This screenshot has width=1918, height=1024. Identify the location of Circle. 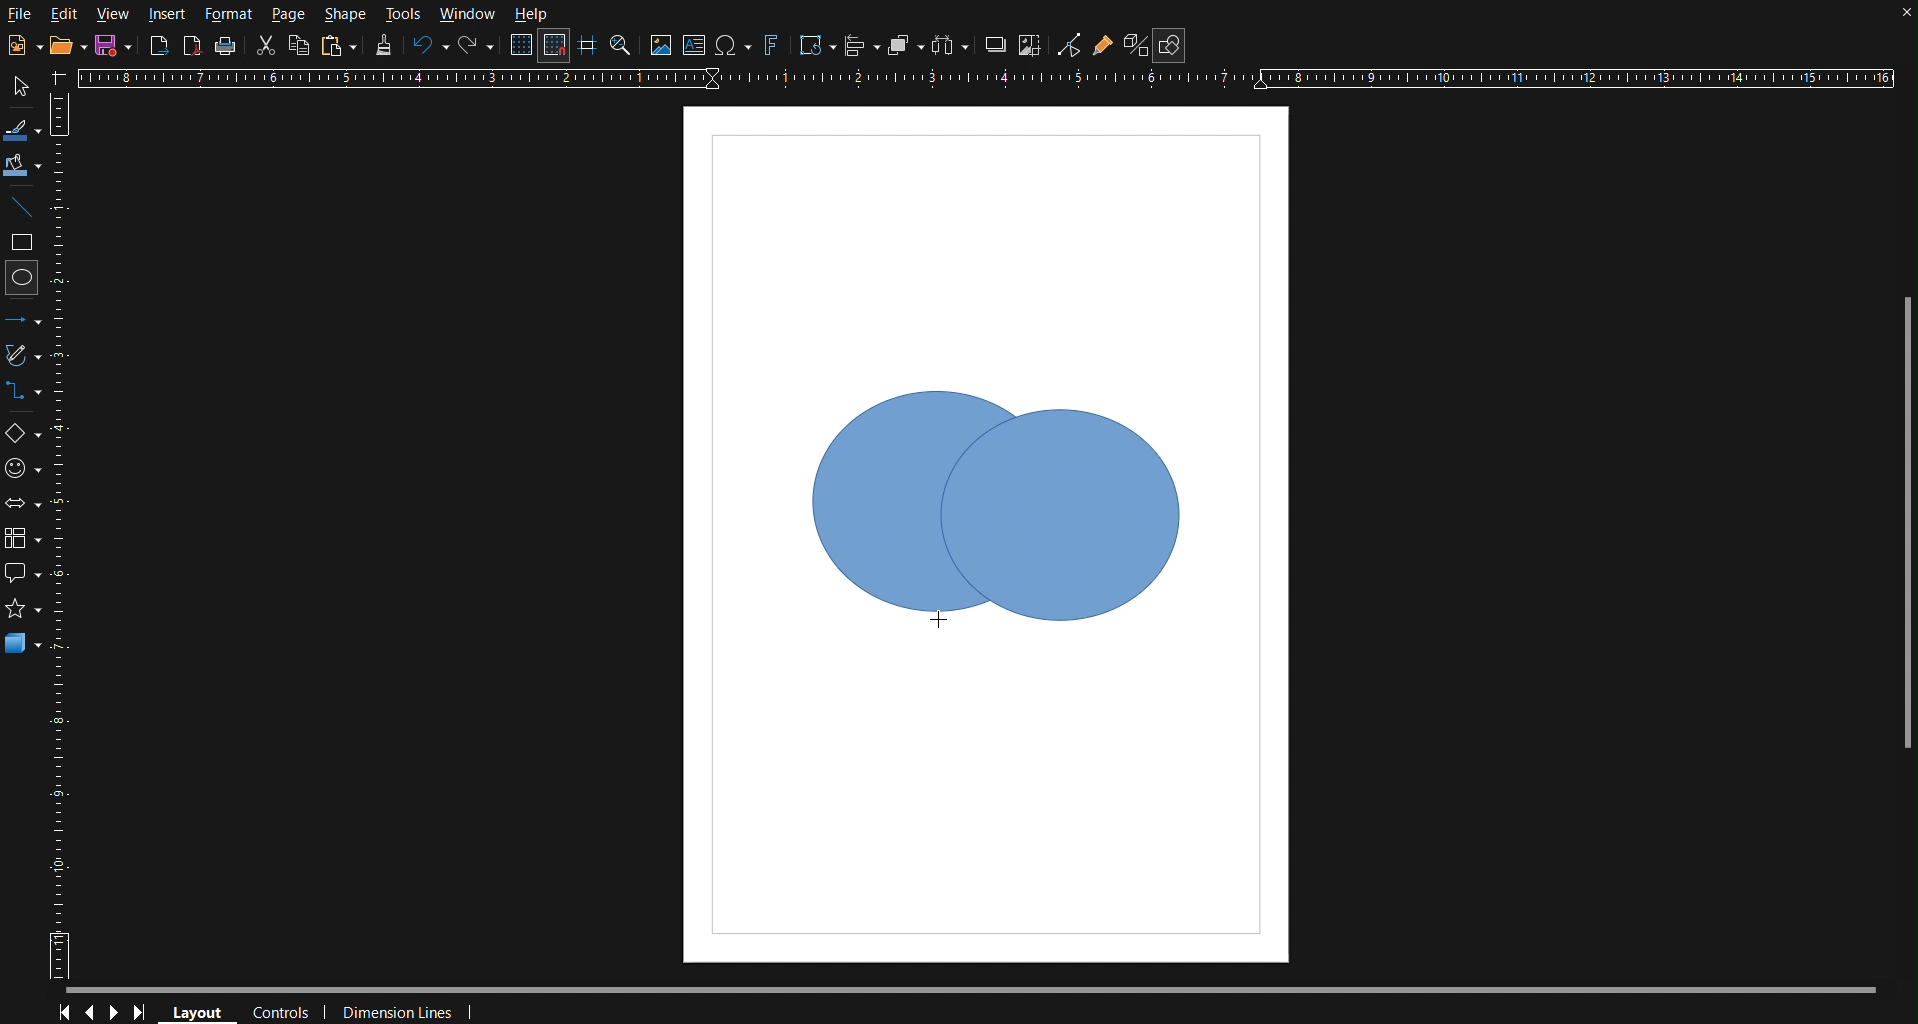
(24, 282).